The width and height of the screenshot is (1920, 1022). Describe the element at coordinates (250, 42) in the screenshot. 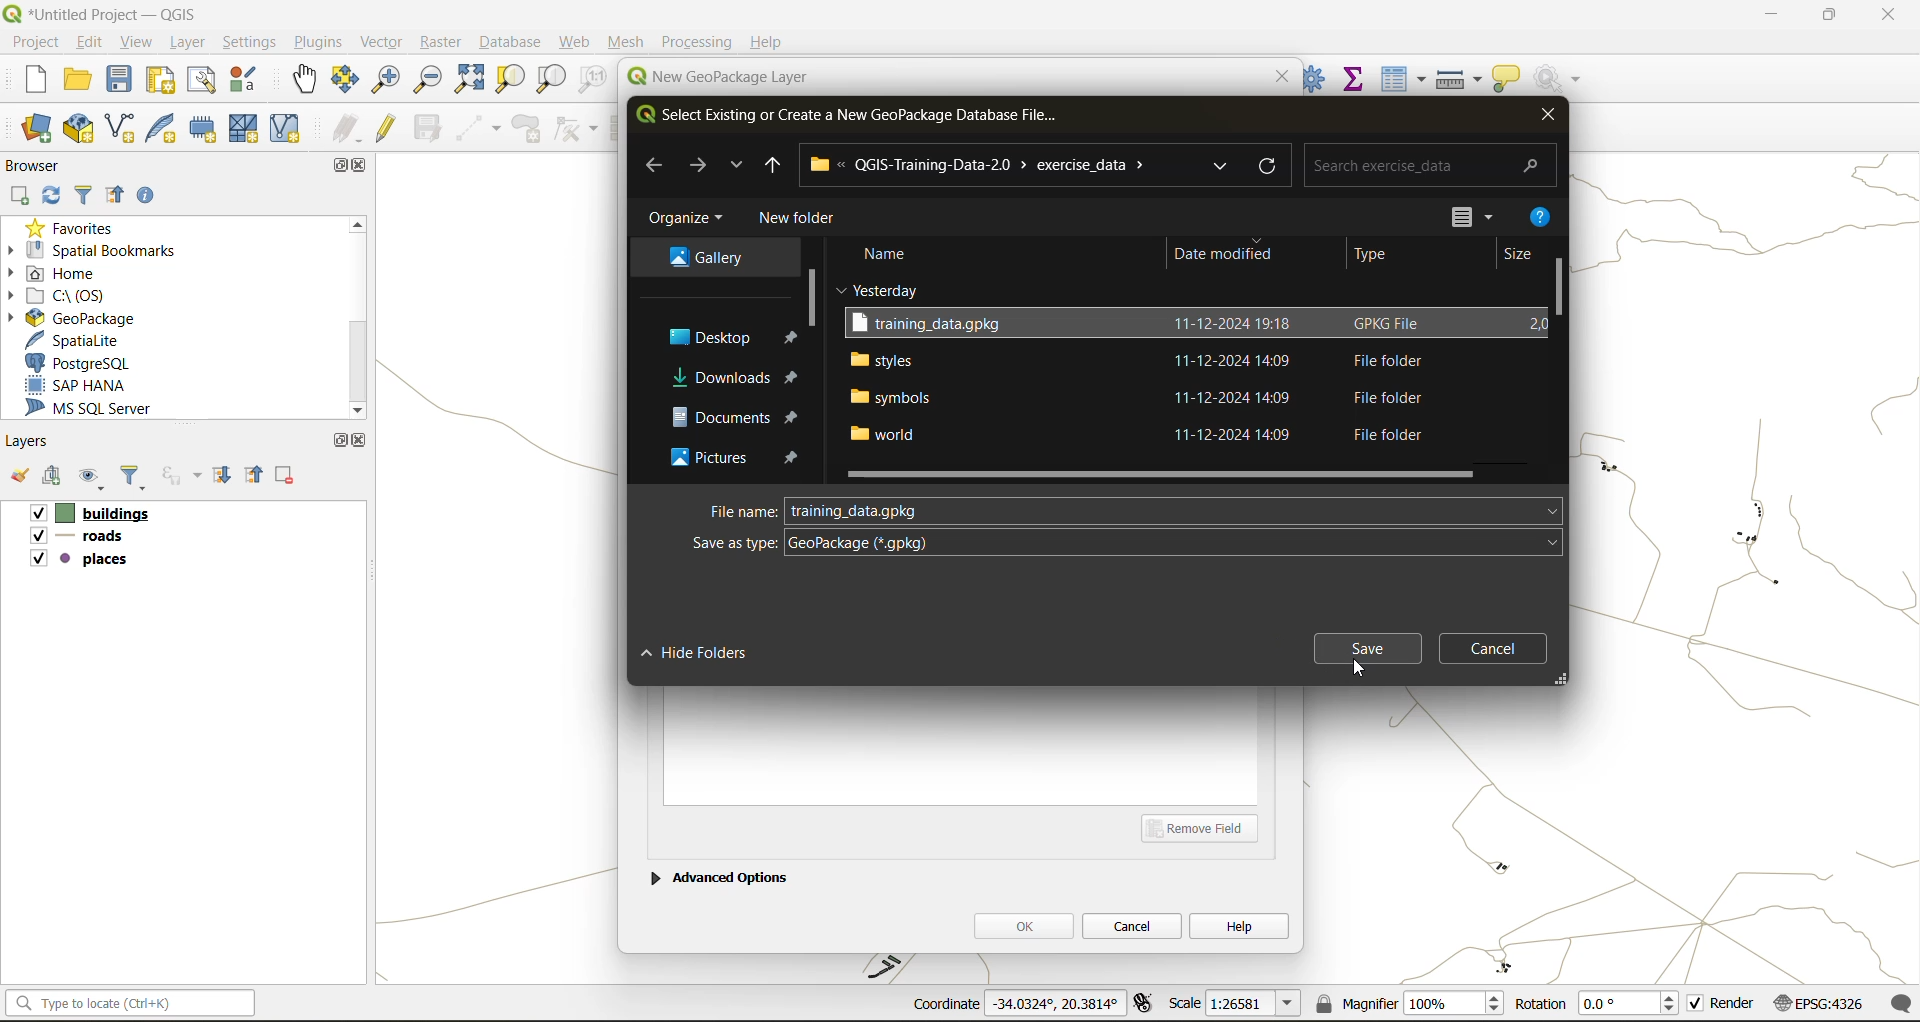

I see `settings` at that location.